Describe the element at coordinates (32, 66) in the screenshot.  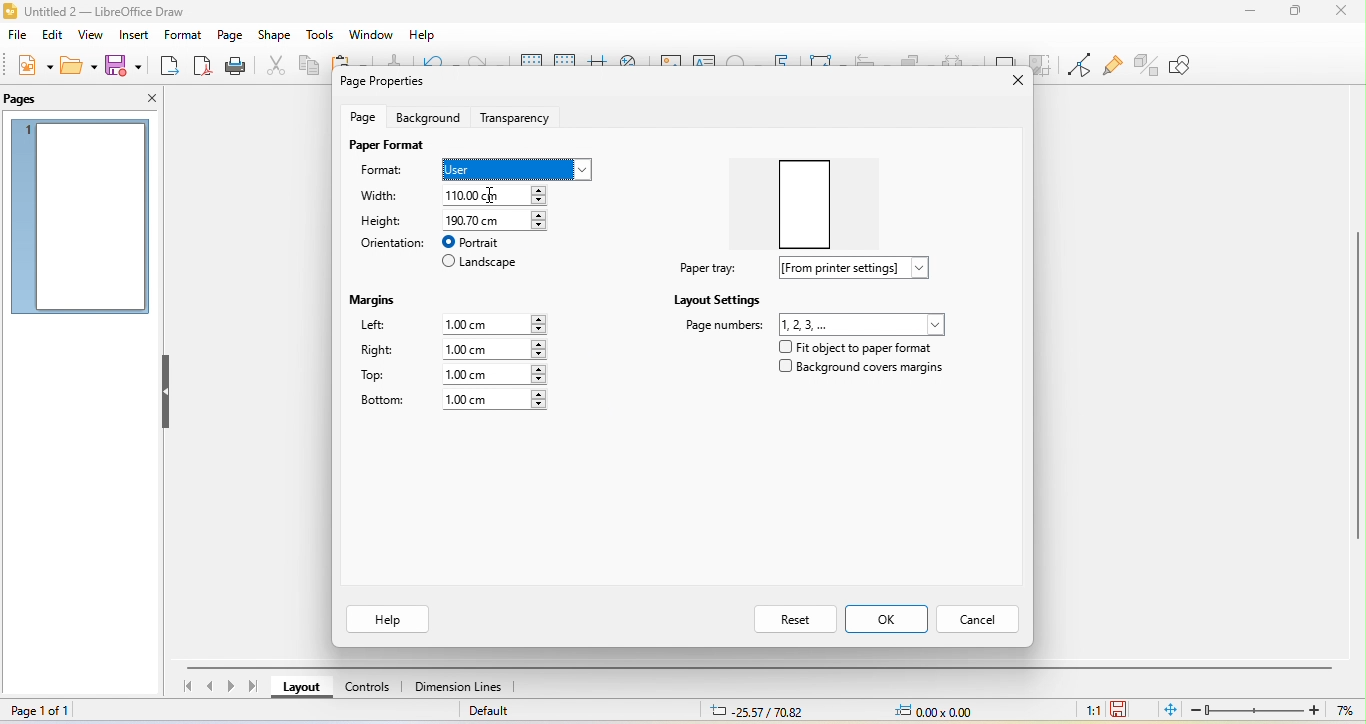
I see `new` at that location.